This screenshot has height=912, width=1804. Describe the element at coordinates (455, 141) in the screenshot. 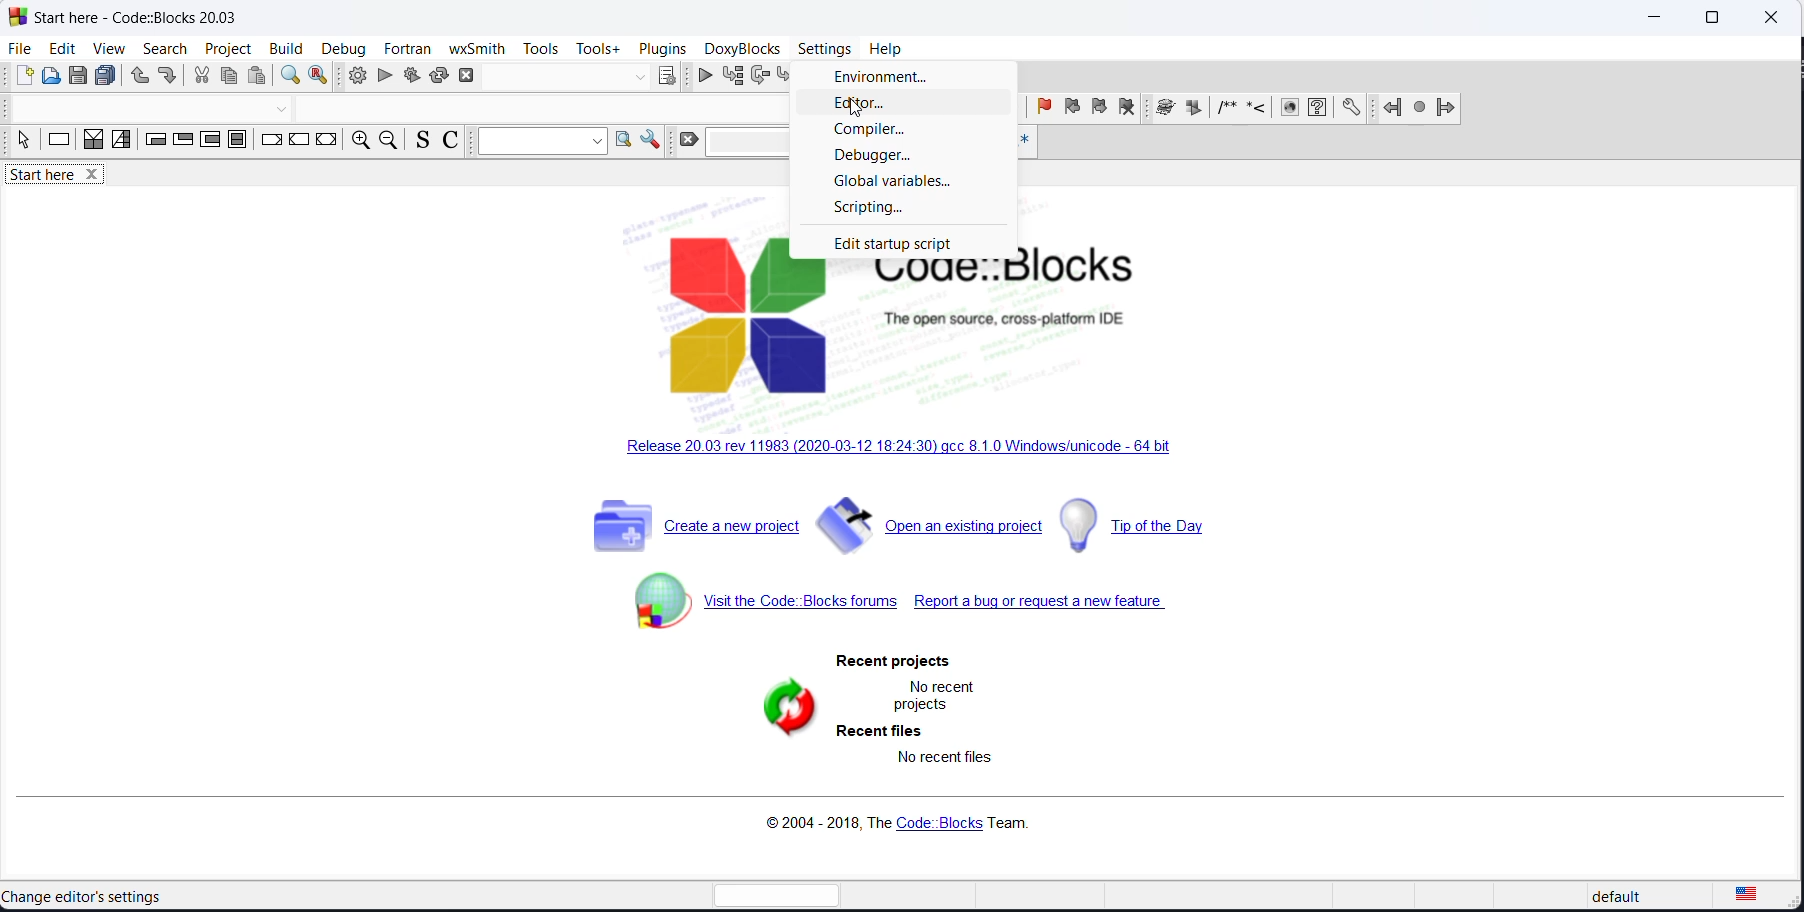

I see `toggle comments` at that location.